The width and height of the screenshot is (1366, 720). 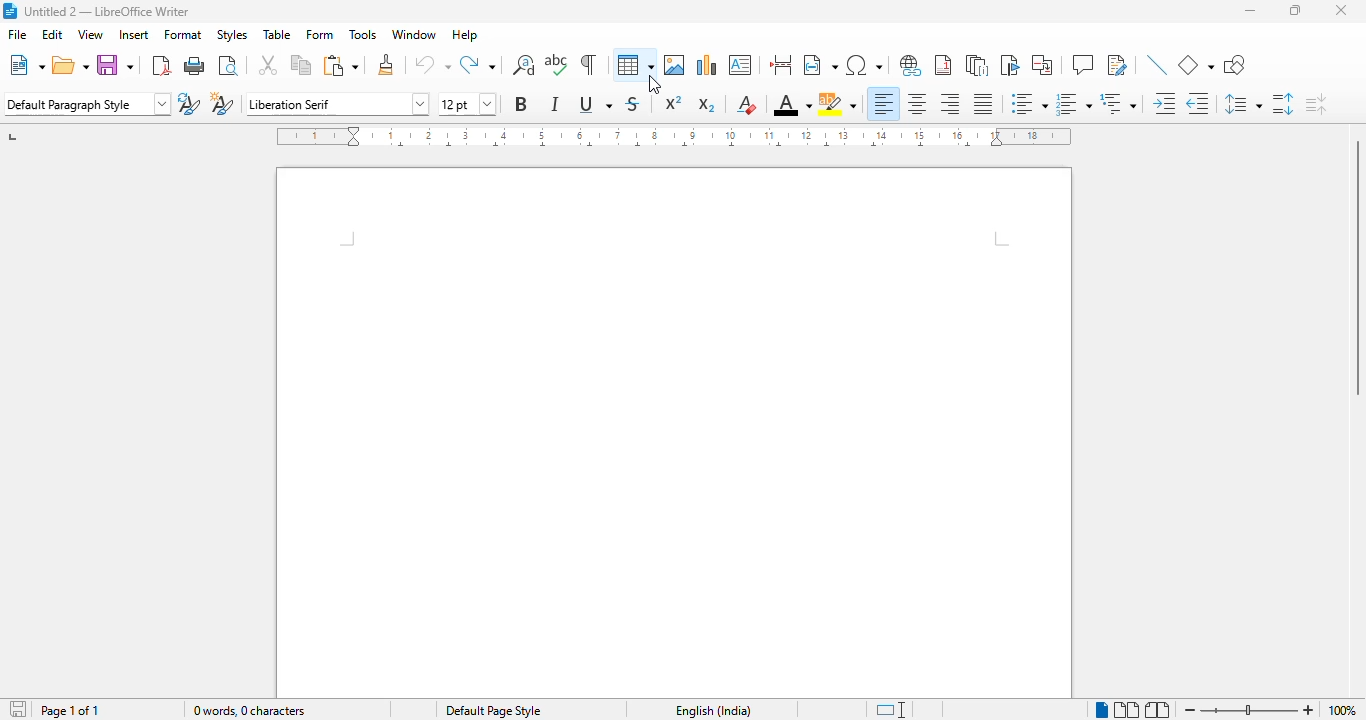 What do you see at coordinates (1354, 268) in the screenshot?
I see `vertical scroll bar` at bounding box center [1354, 268].